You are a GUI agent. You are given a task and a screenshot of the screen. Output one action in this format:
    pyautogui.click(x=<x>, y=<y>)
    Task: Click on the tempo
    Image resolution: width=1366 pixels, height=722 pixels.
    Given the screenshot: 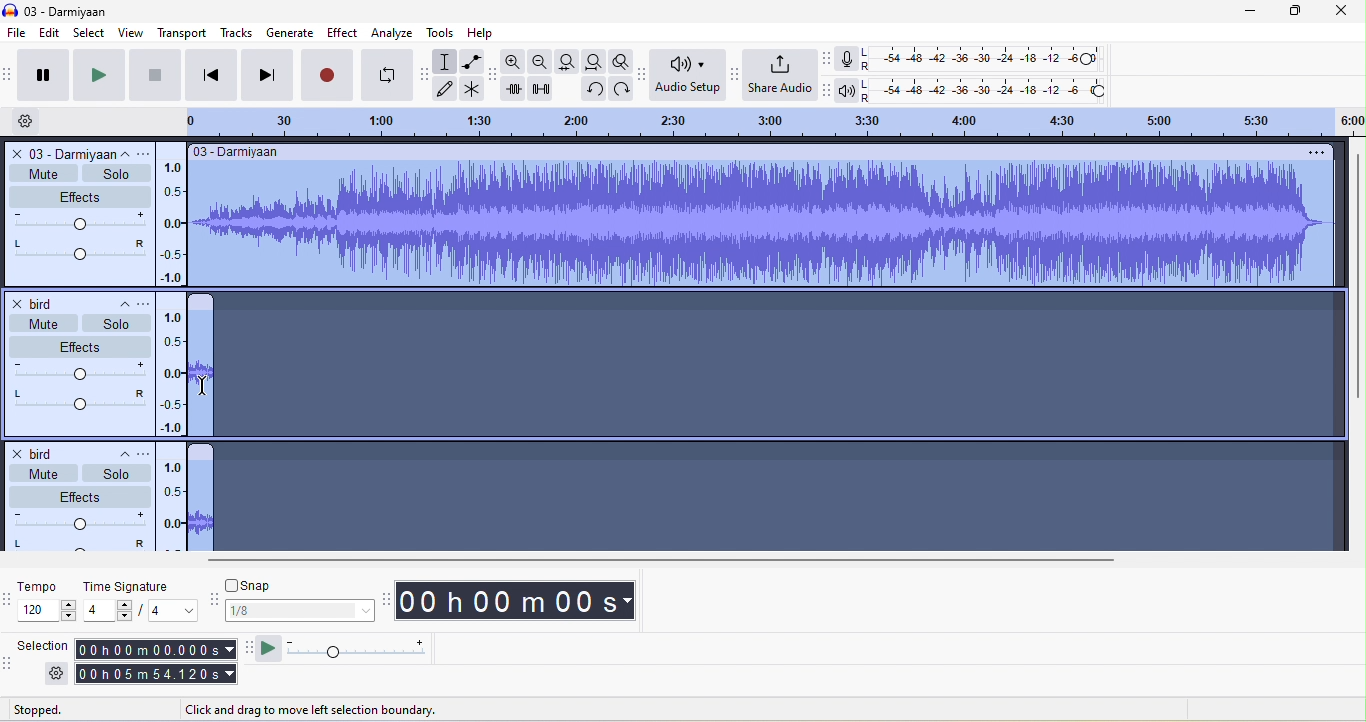 What is the action you would take?
    pyautogui.click(x=48, y=611)
    